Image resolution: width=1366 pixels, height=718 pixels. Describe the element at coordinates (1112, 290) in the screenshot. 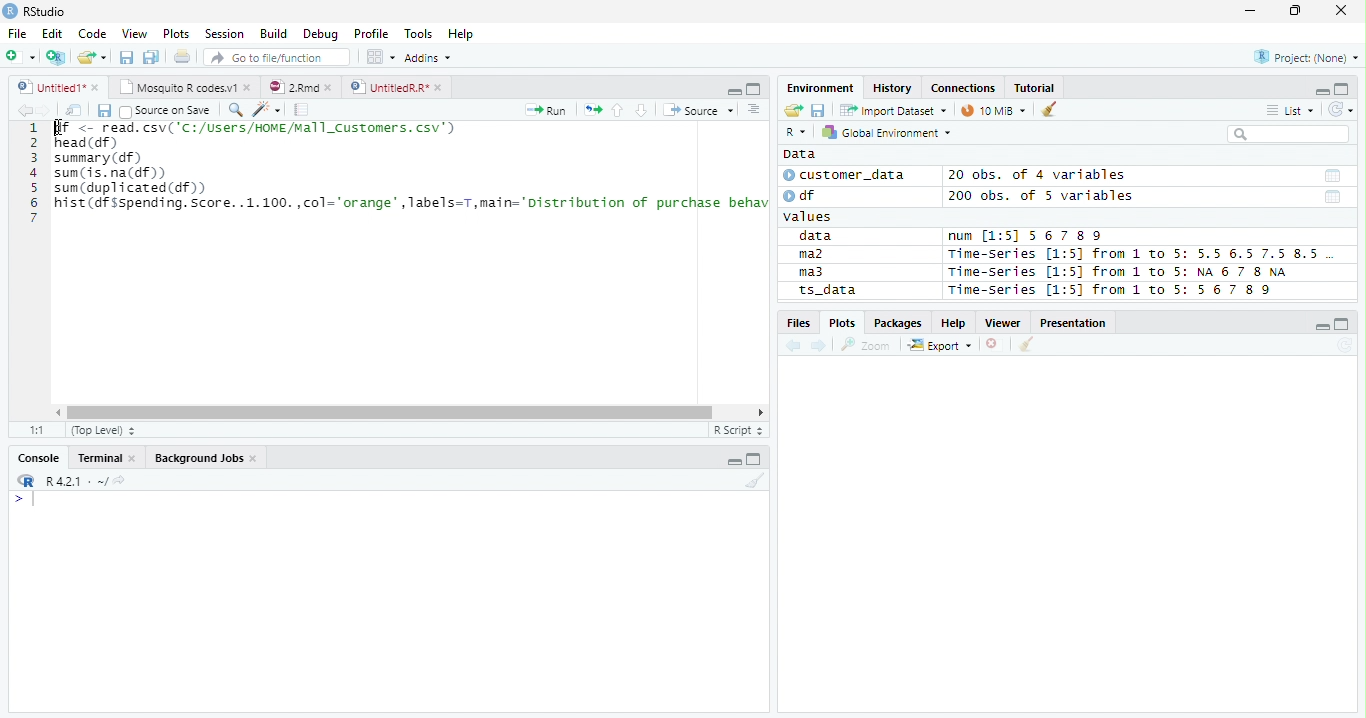

I see `Time-Series [1:5] from 1 to 5: 56 7 8 9` at that location.